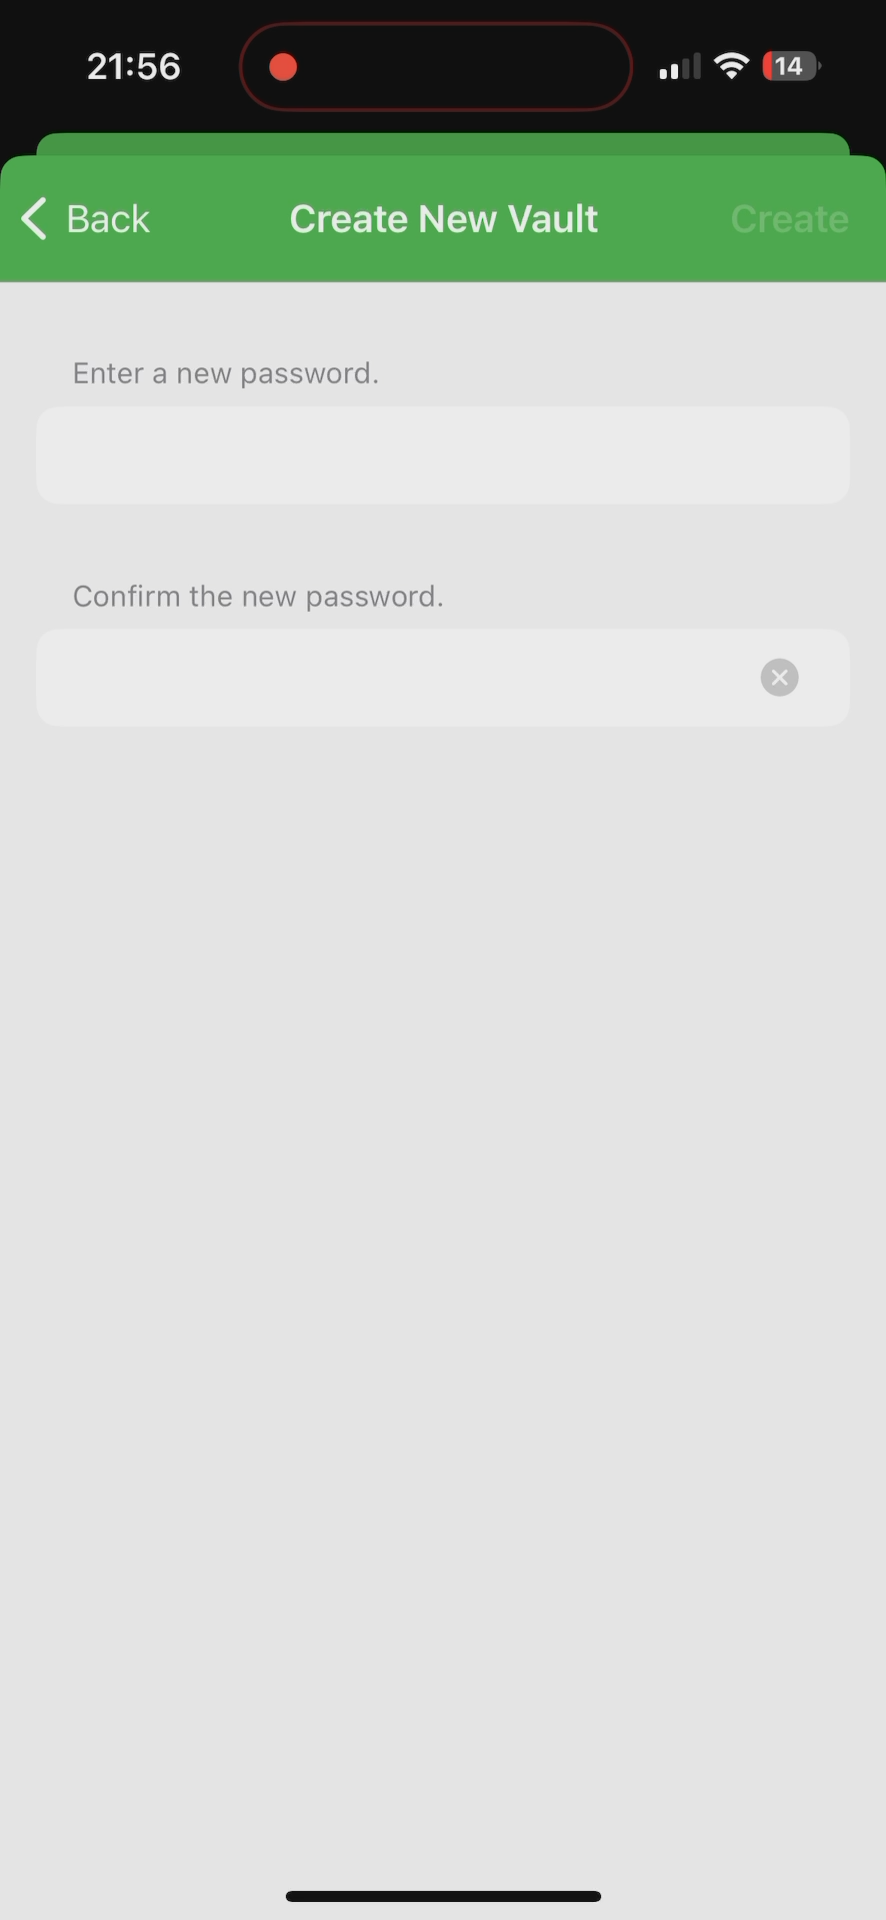 This screenshot has width=886, height=1920. I want to click on recording the screen, so click(283, 63).